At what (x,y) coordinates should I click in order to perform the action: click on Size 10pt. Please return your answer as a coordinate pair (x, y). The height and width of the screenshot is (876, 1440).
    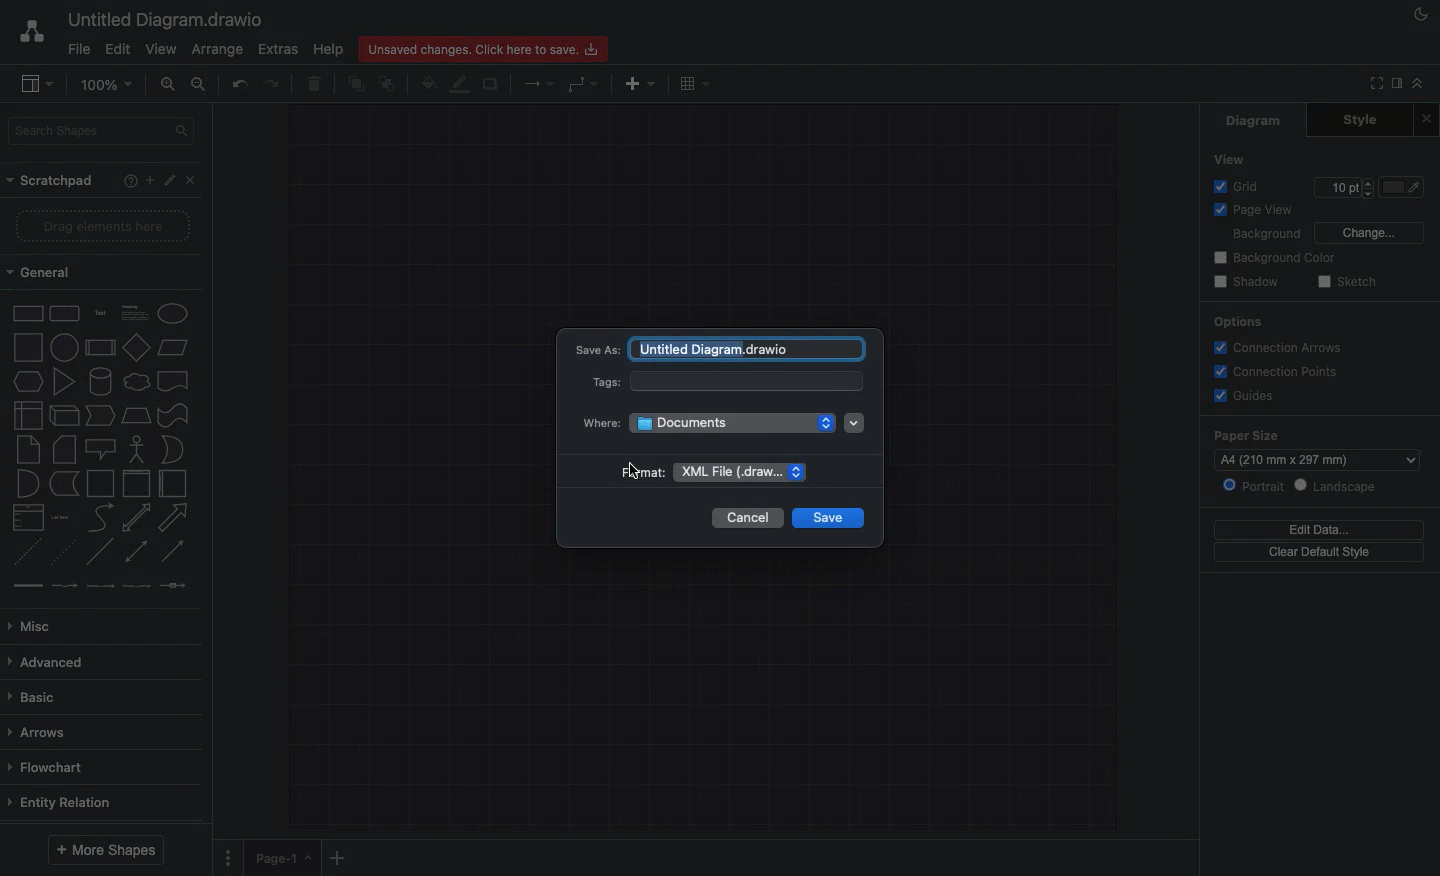
    Looking at the image, I should click on (1344, 188).